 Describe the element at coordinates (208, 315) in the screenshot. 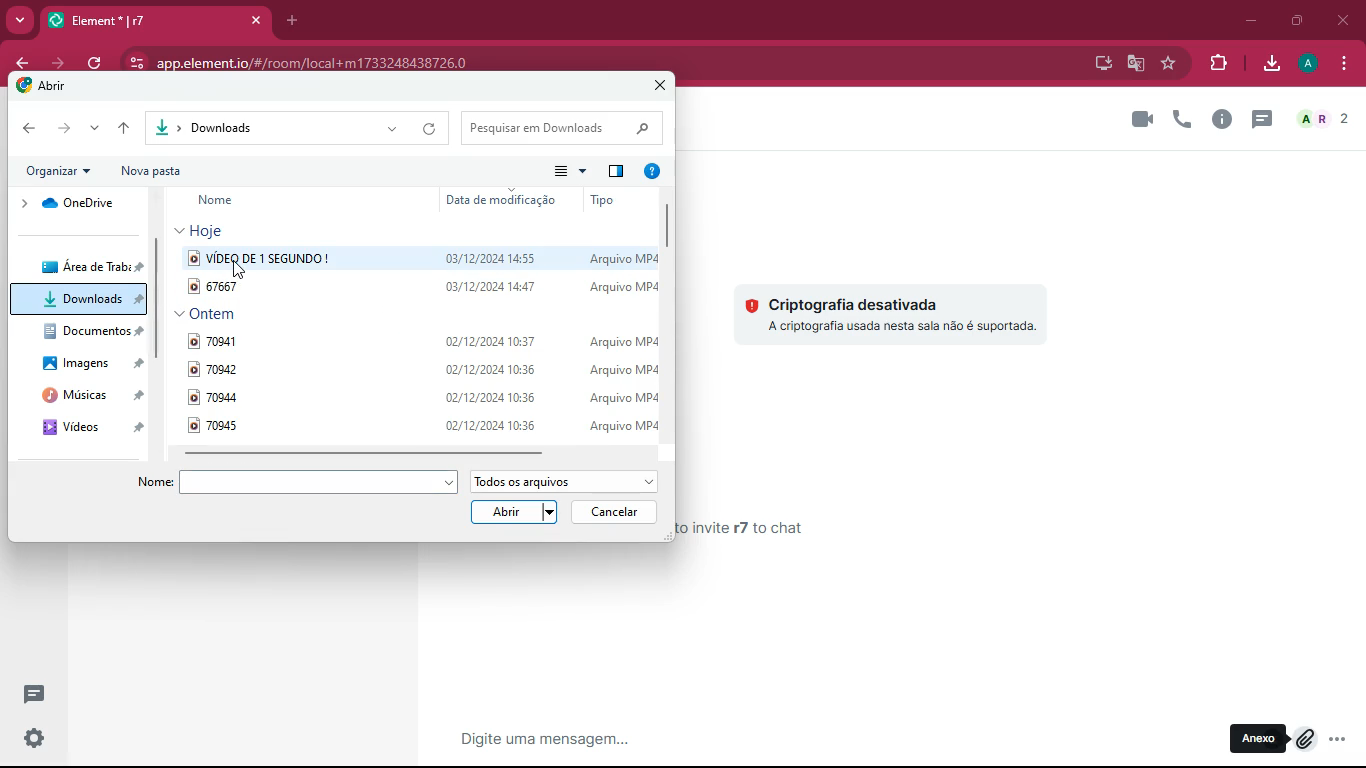

I see `ontem` at that location.